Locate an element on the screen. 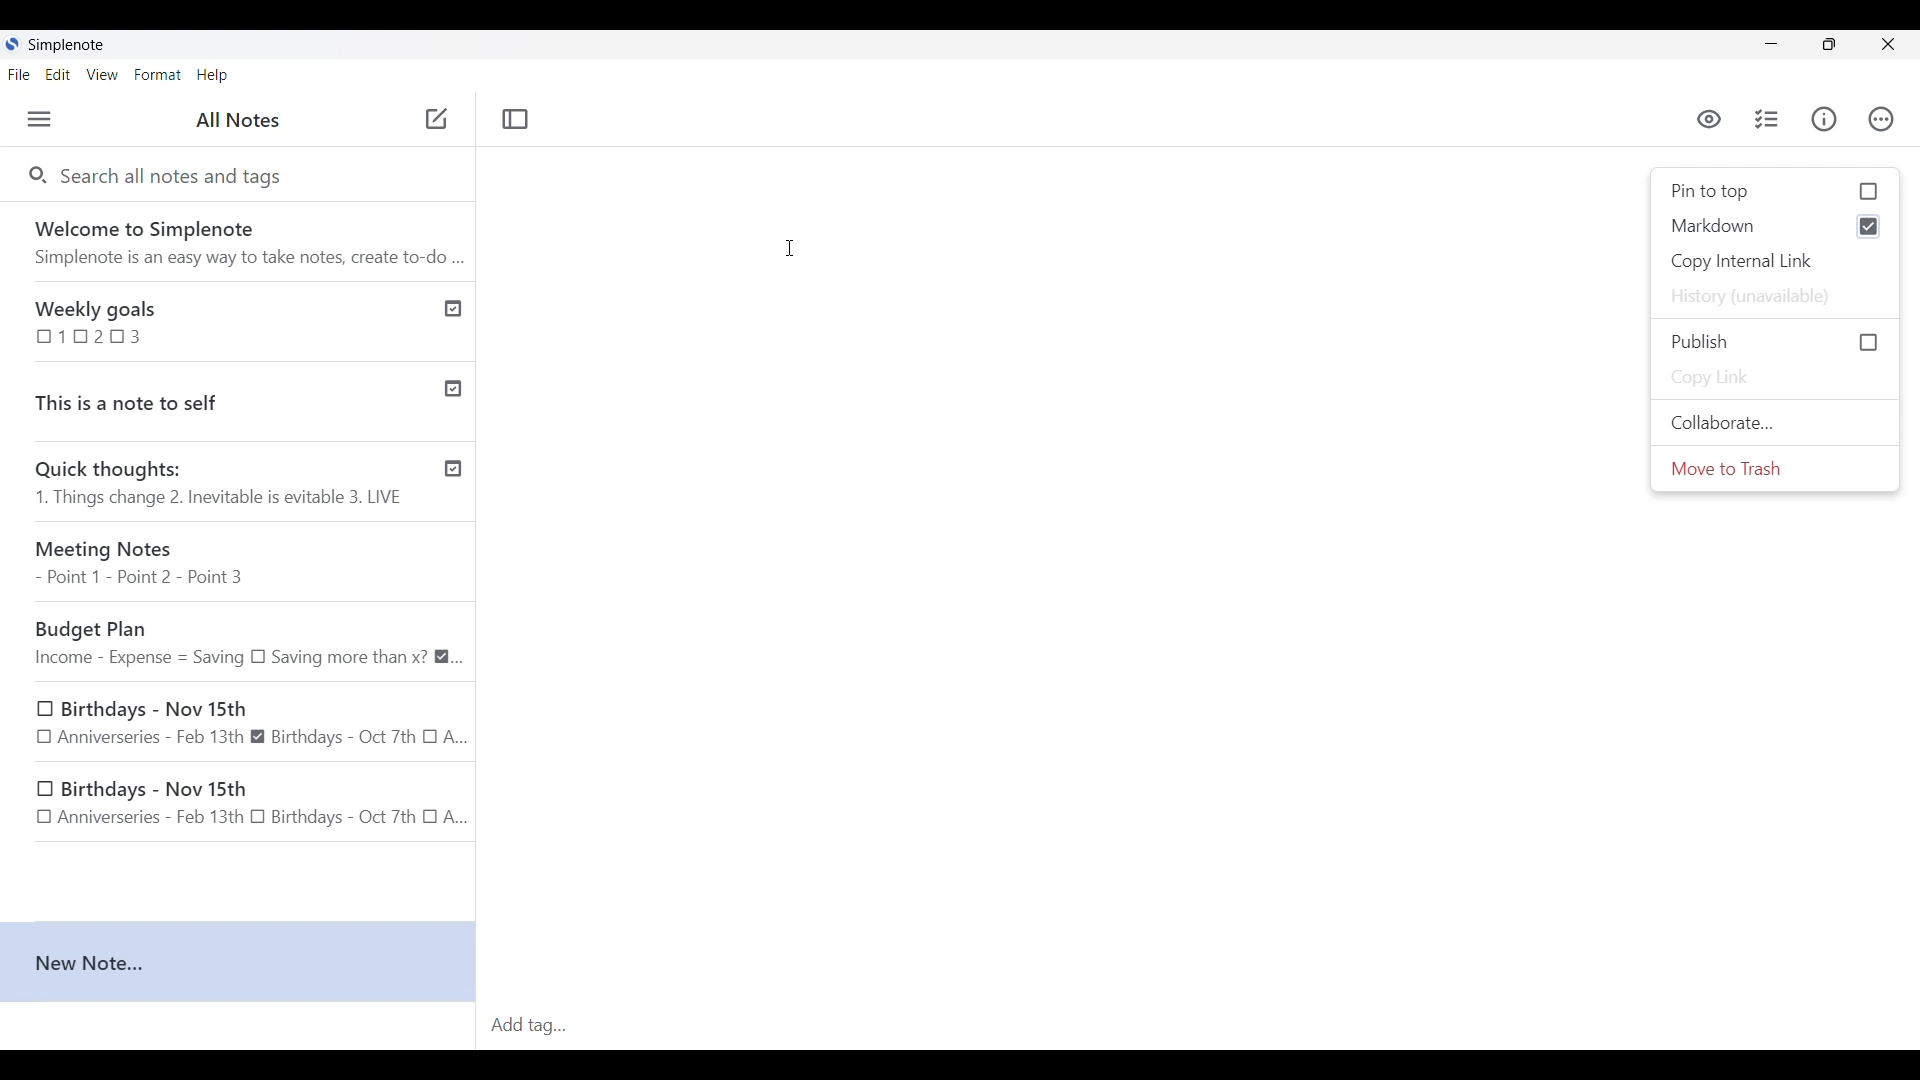 This screenshot has width=1920, height=1080. Click to Publish is located at coordinates (1775, 342).